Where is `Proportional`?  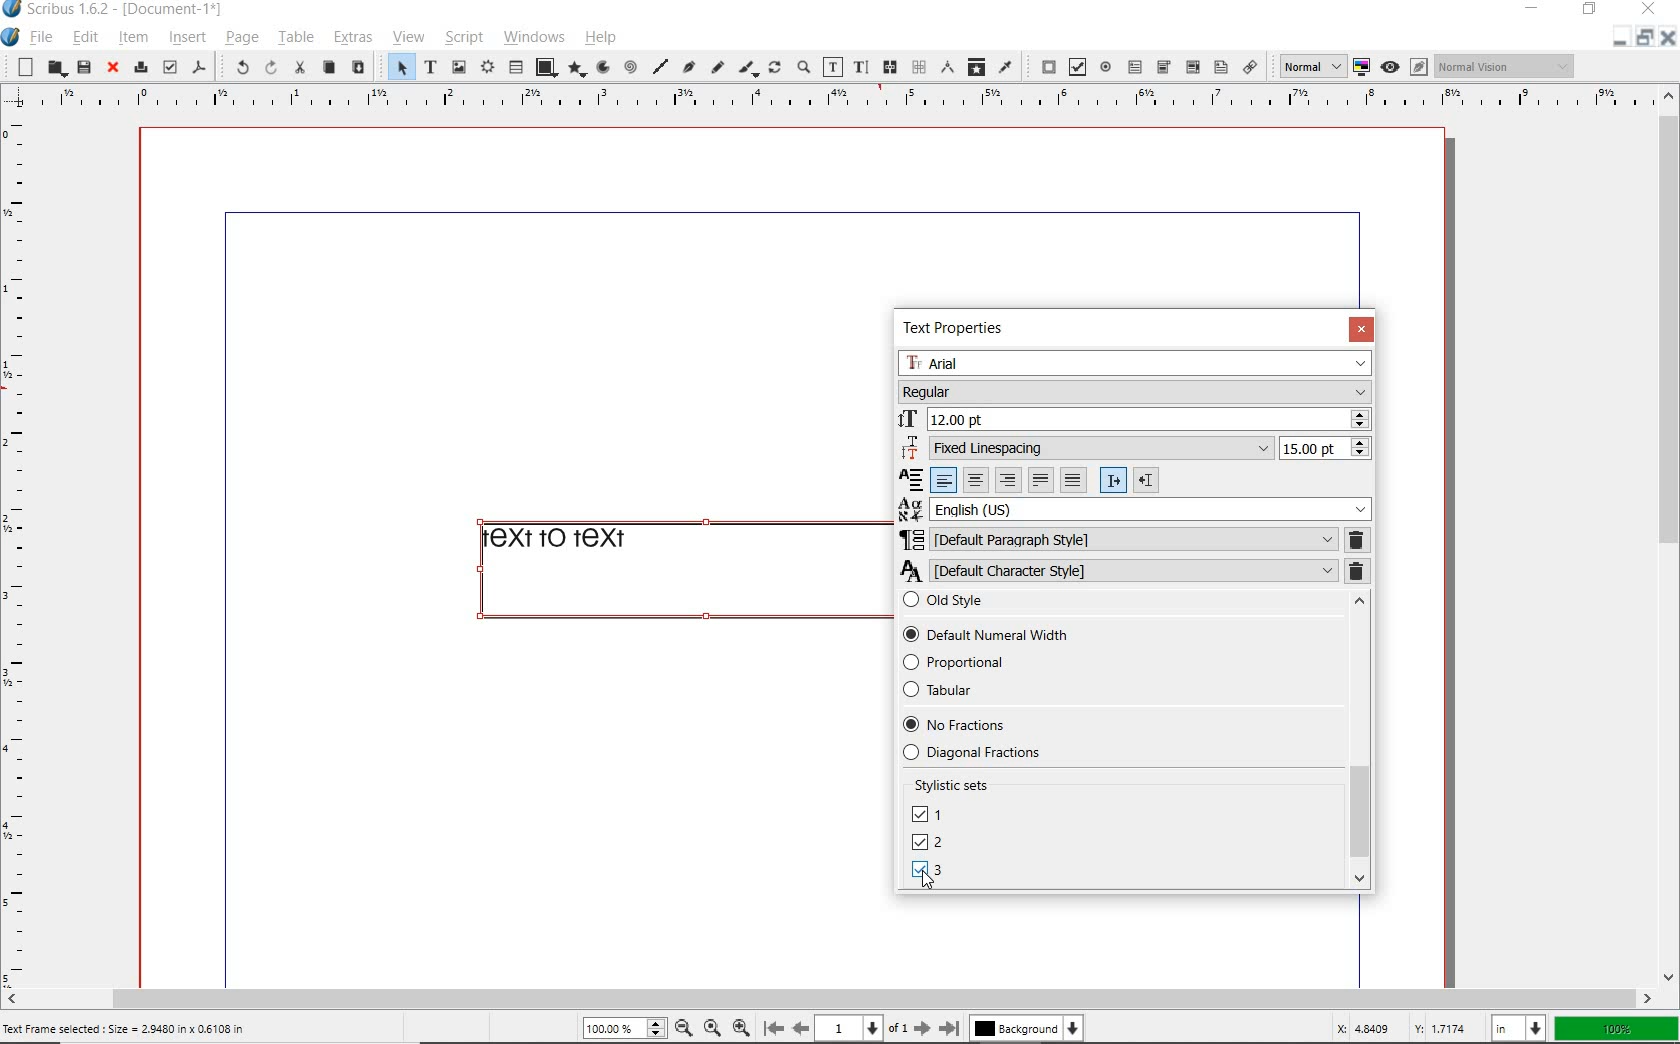 Proportional is located at coordinates (1006, 661).